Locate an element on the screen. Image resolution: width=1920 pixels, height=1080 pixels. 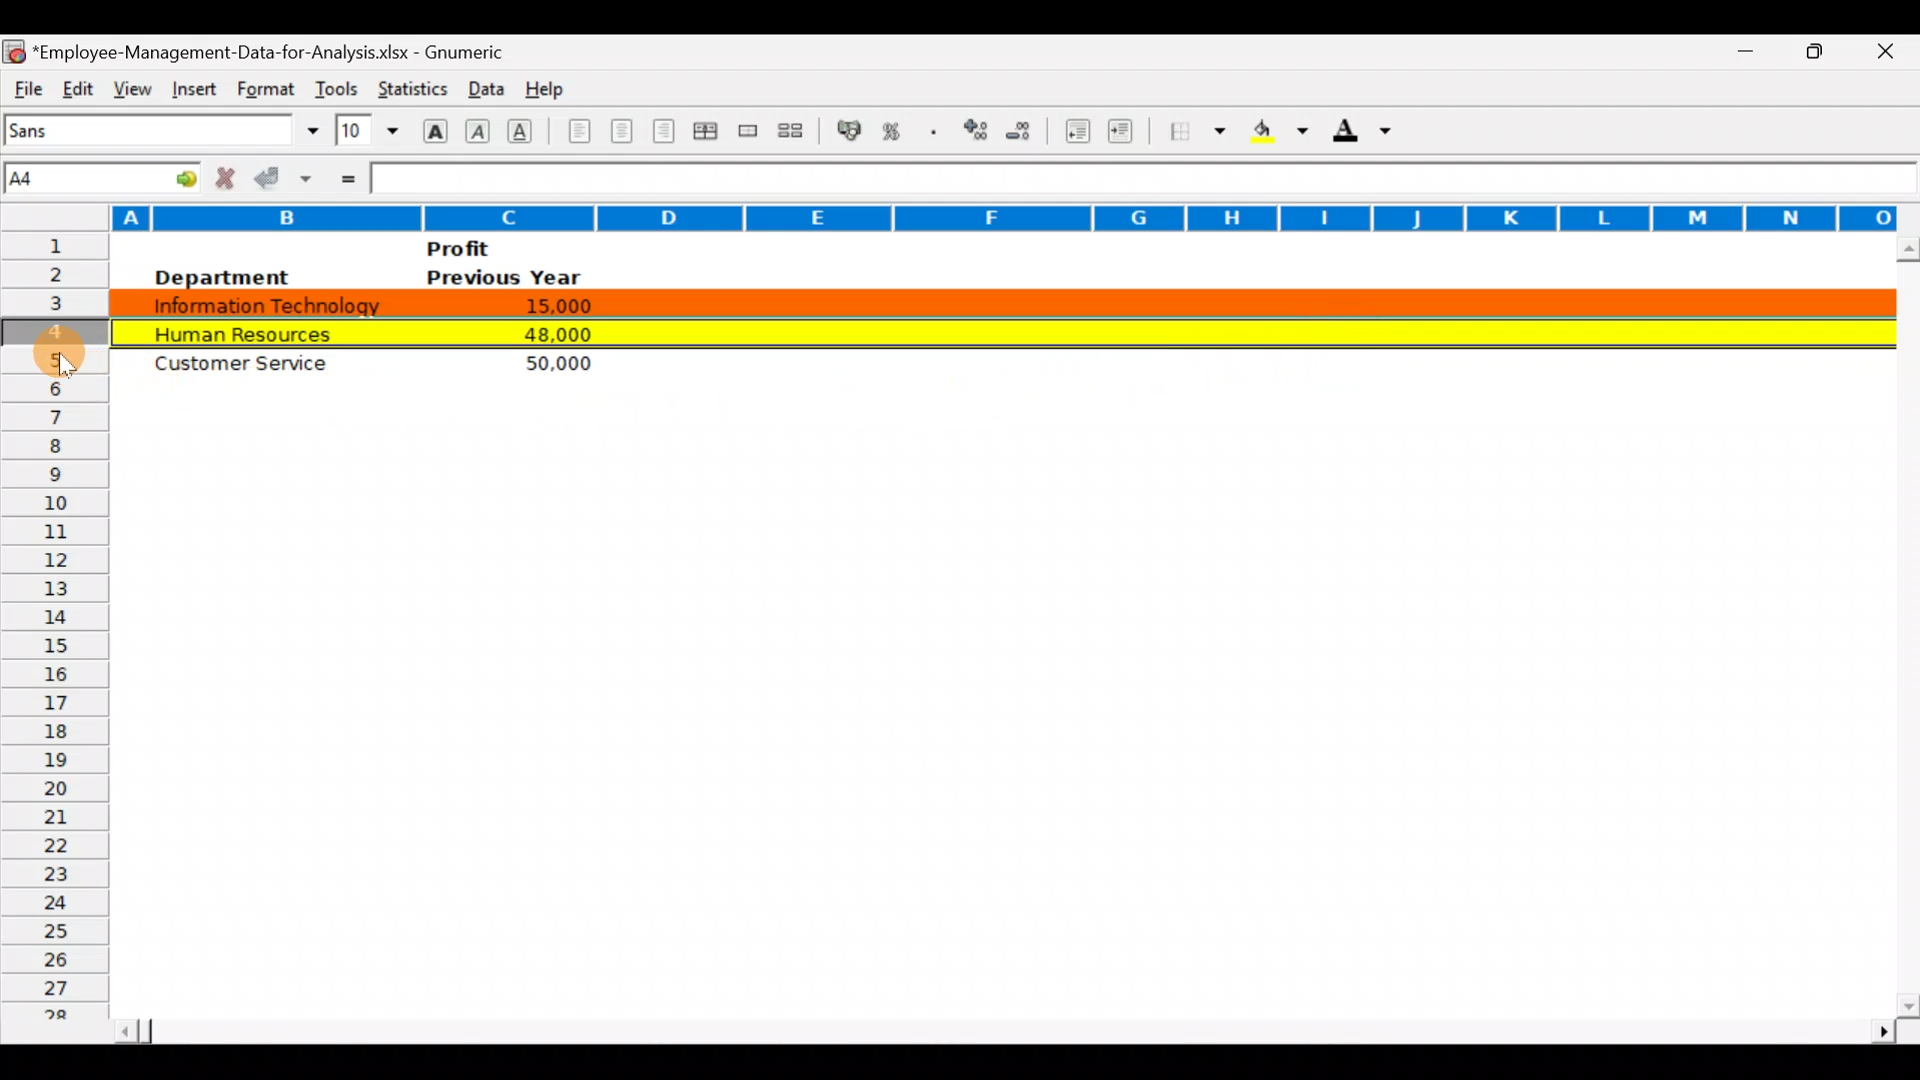
Increase decimals is located at coordinates (978, 129).